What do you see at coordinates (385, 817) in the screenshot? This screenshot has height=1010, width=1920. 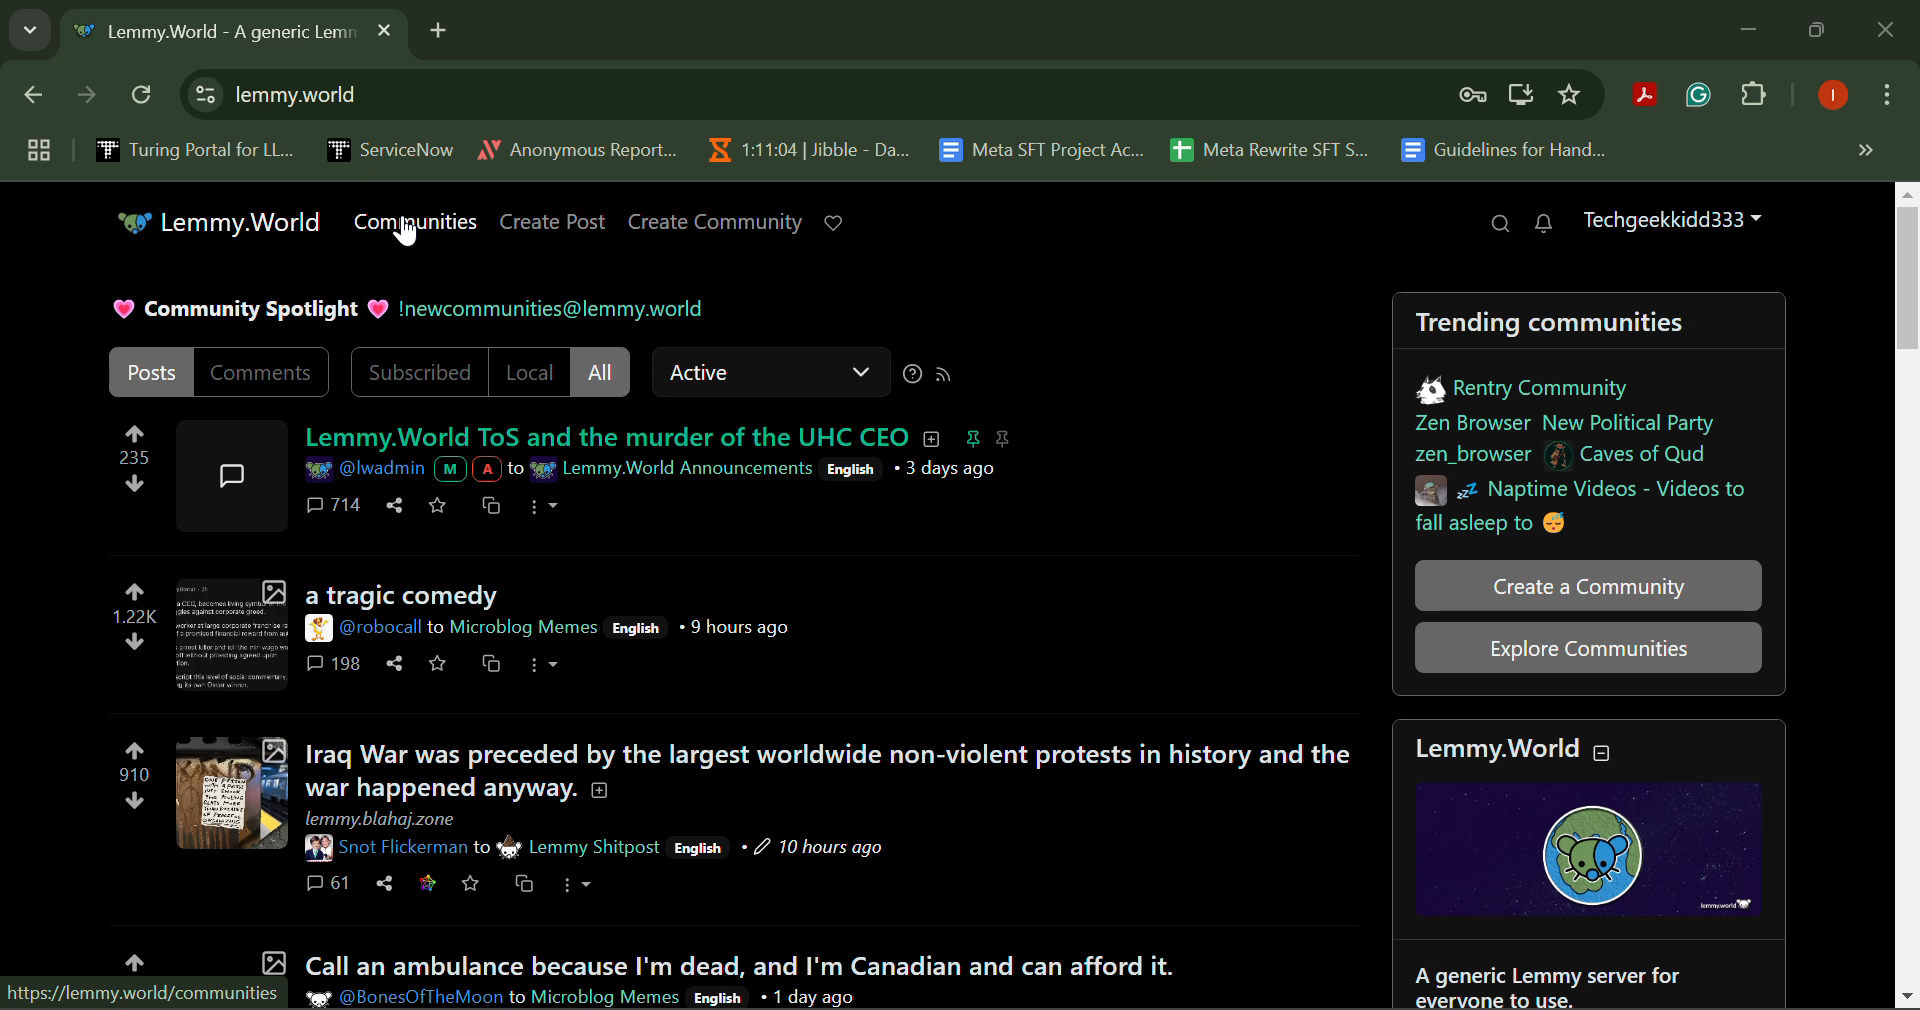 I see `lemmy.bhalaj.zone` at bounding box center [385, 817].